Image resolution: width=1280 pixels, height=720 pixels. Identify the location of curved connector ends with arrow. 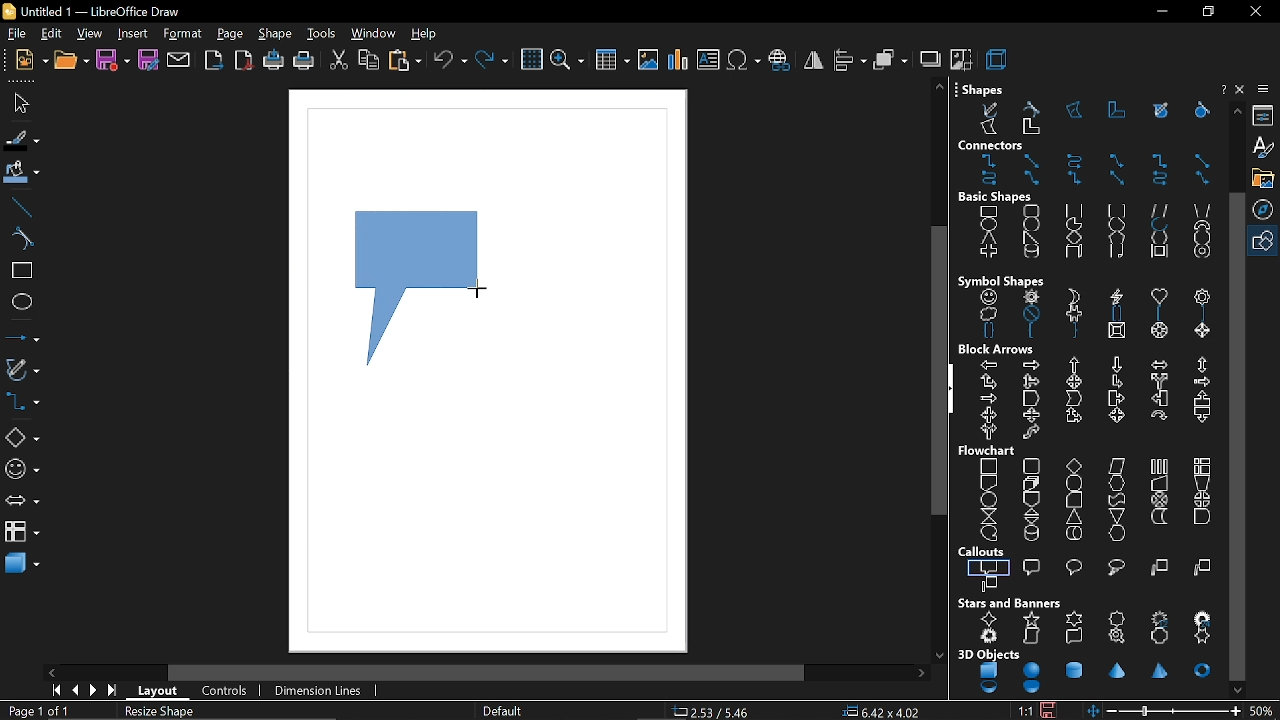
(1078, 161).